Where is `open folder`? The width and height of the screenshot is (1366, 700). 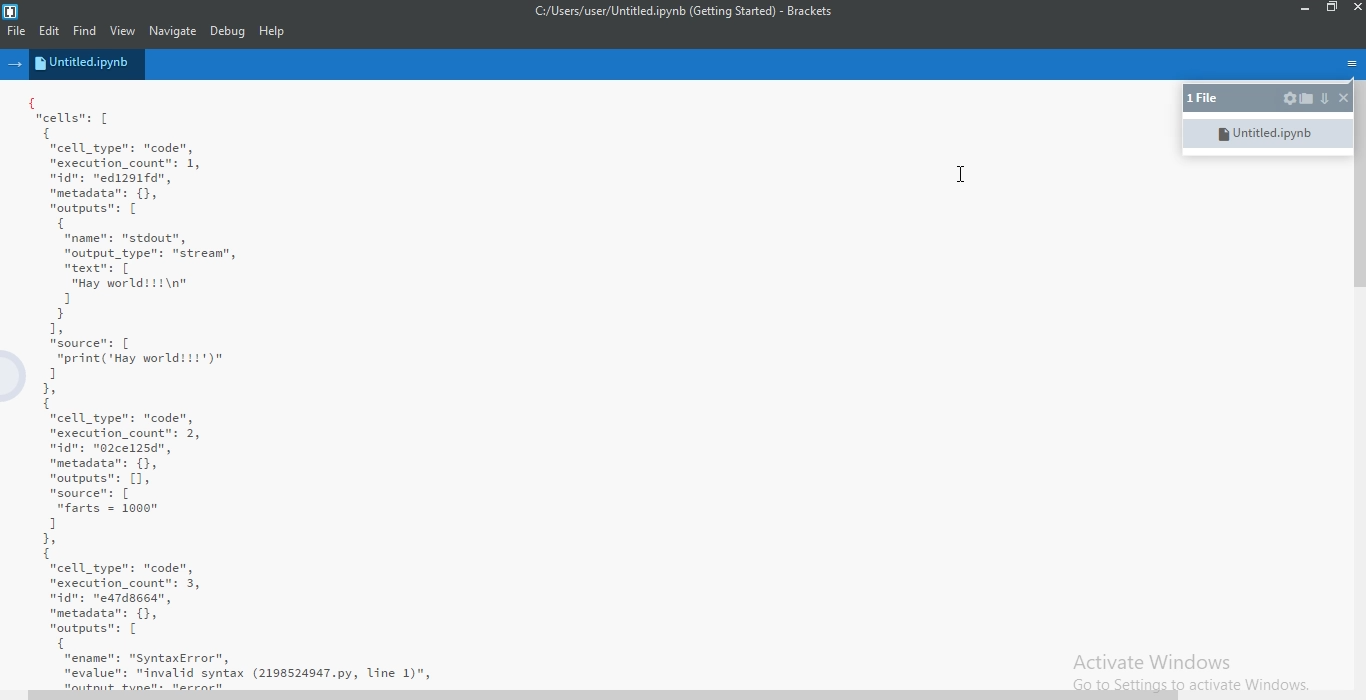 open folder is located at coordinates (1307, 98).